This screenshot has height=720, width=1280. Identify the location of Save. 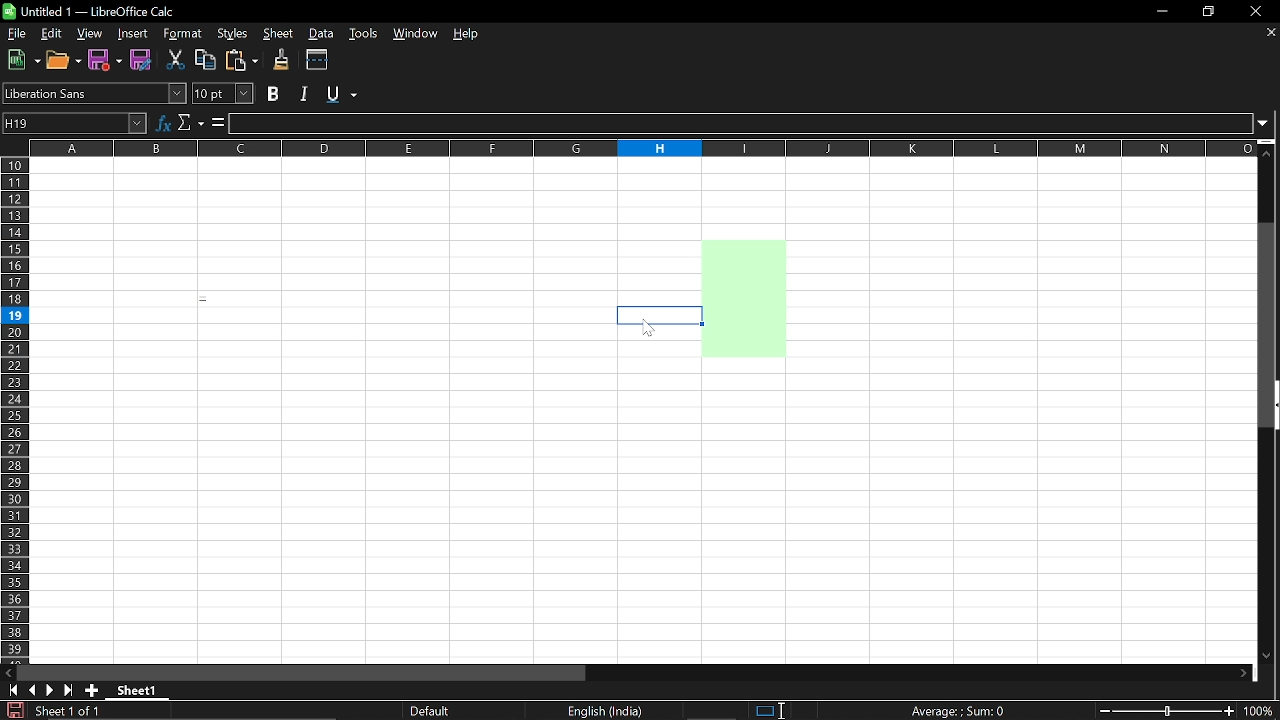
(141, 61).